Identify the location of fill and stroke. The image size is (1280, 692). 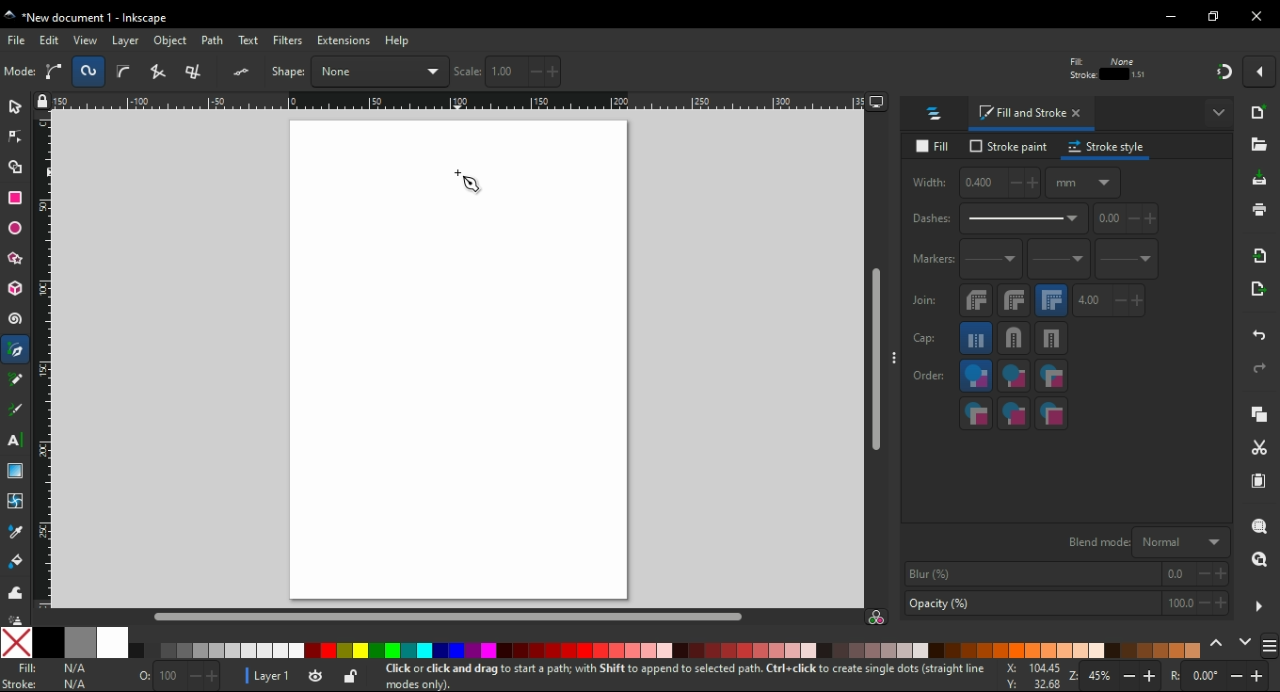
(1032, 114).